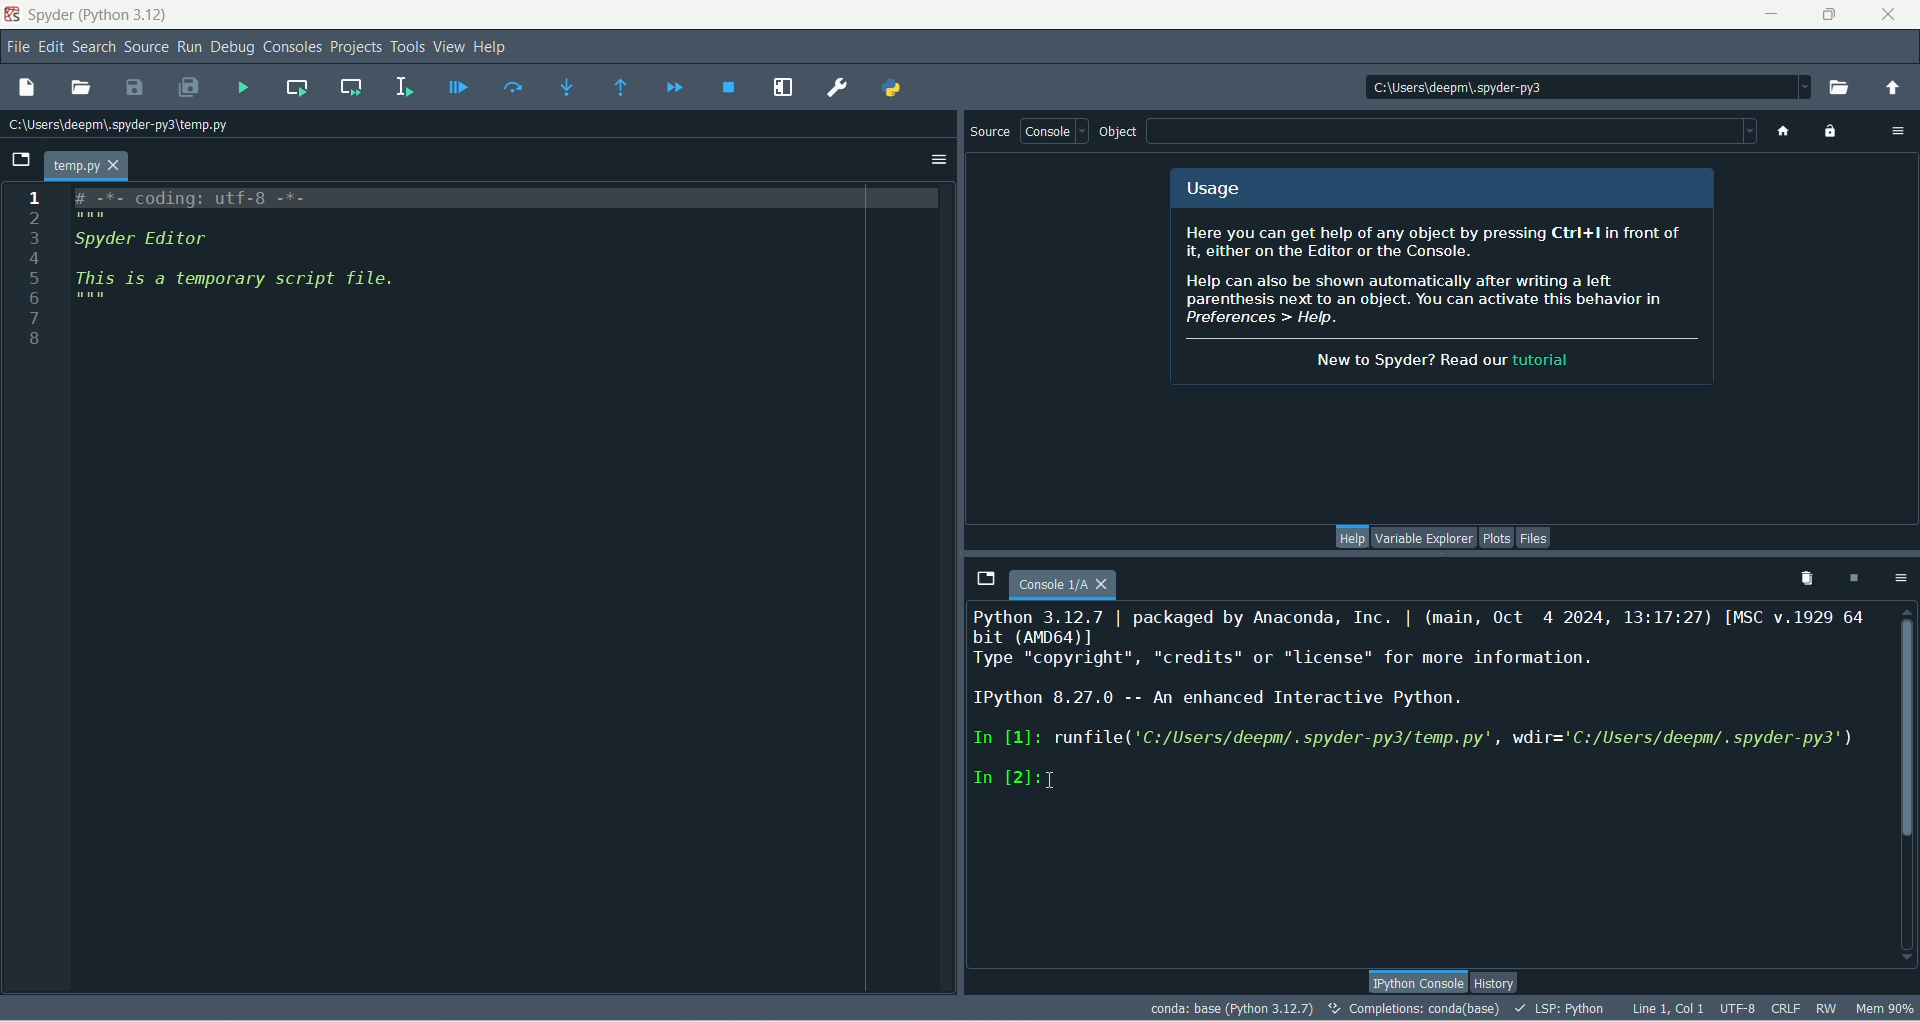 The image size is (1920, 1022). I want to click on logo, so click(12, 17).